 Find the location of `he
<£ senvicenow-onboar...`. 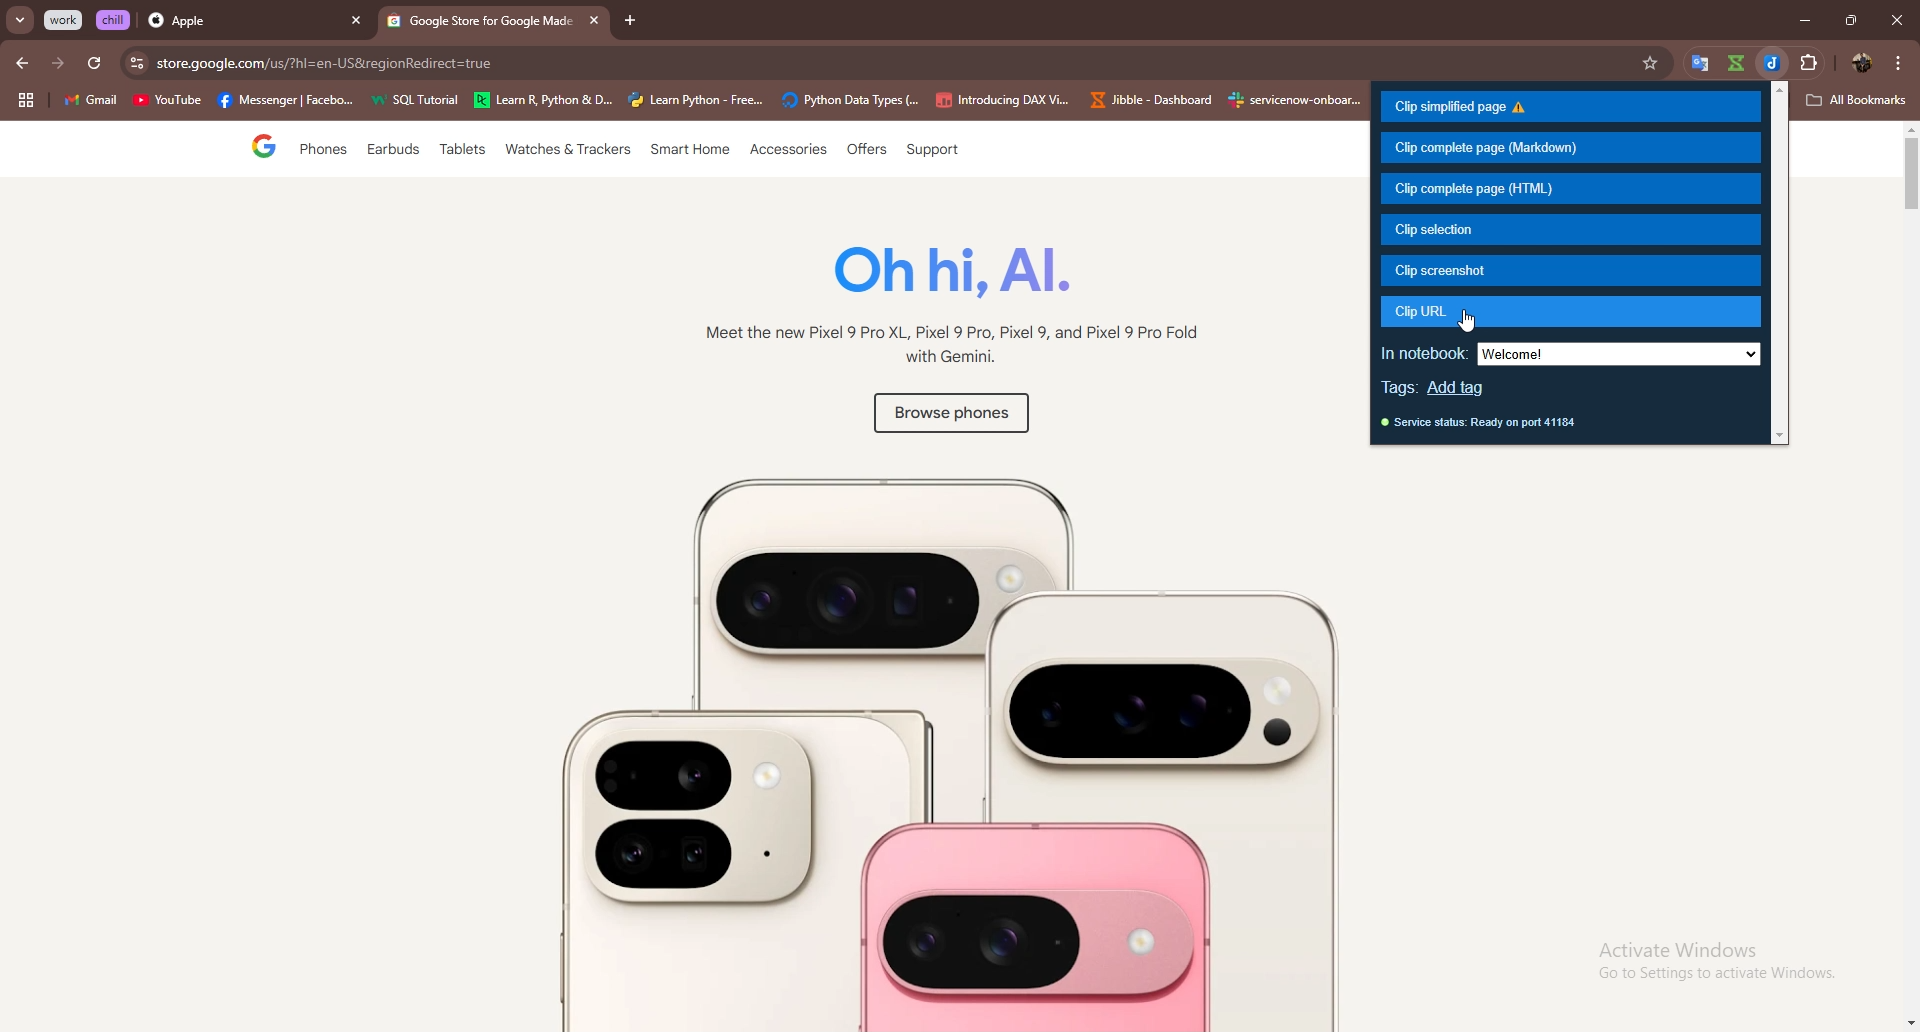

he
<£ senvicenow-onboar... is located at coordinates (1296, 100).